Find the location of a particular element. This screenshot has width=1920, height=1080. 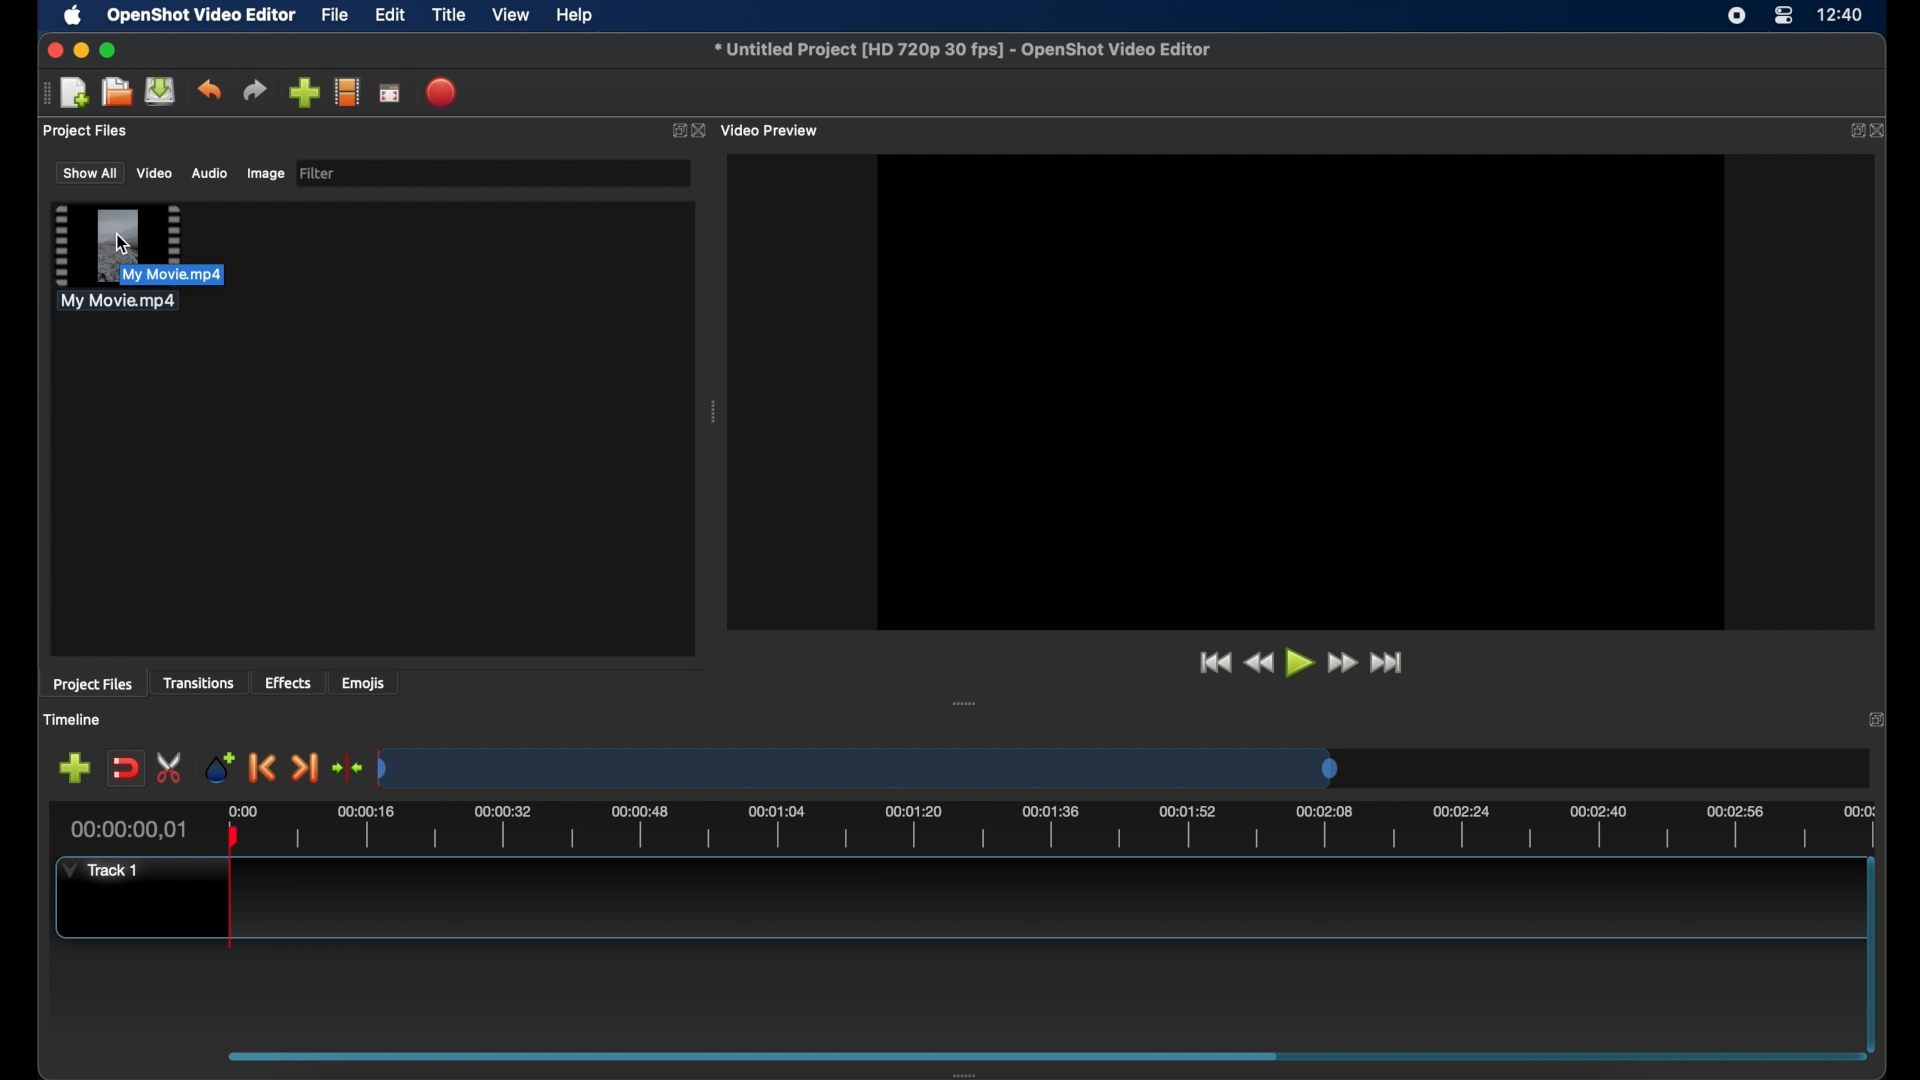

rewind is located at coordinates (1259, 663).